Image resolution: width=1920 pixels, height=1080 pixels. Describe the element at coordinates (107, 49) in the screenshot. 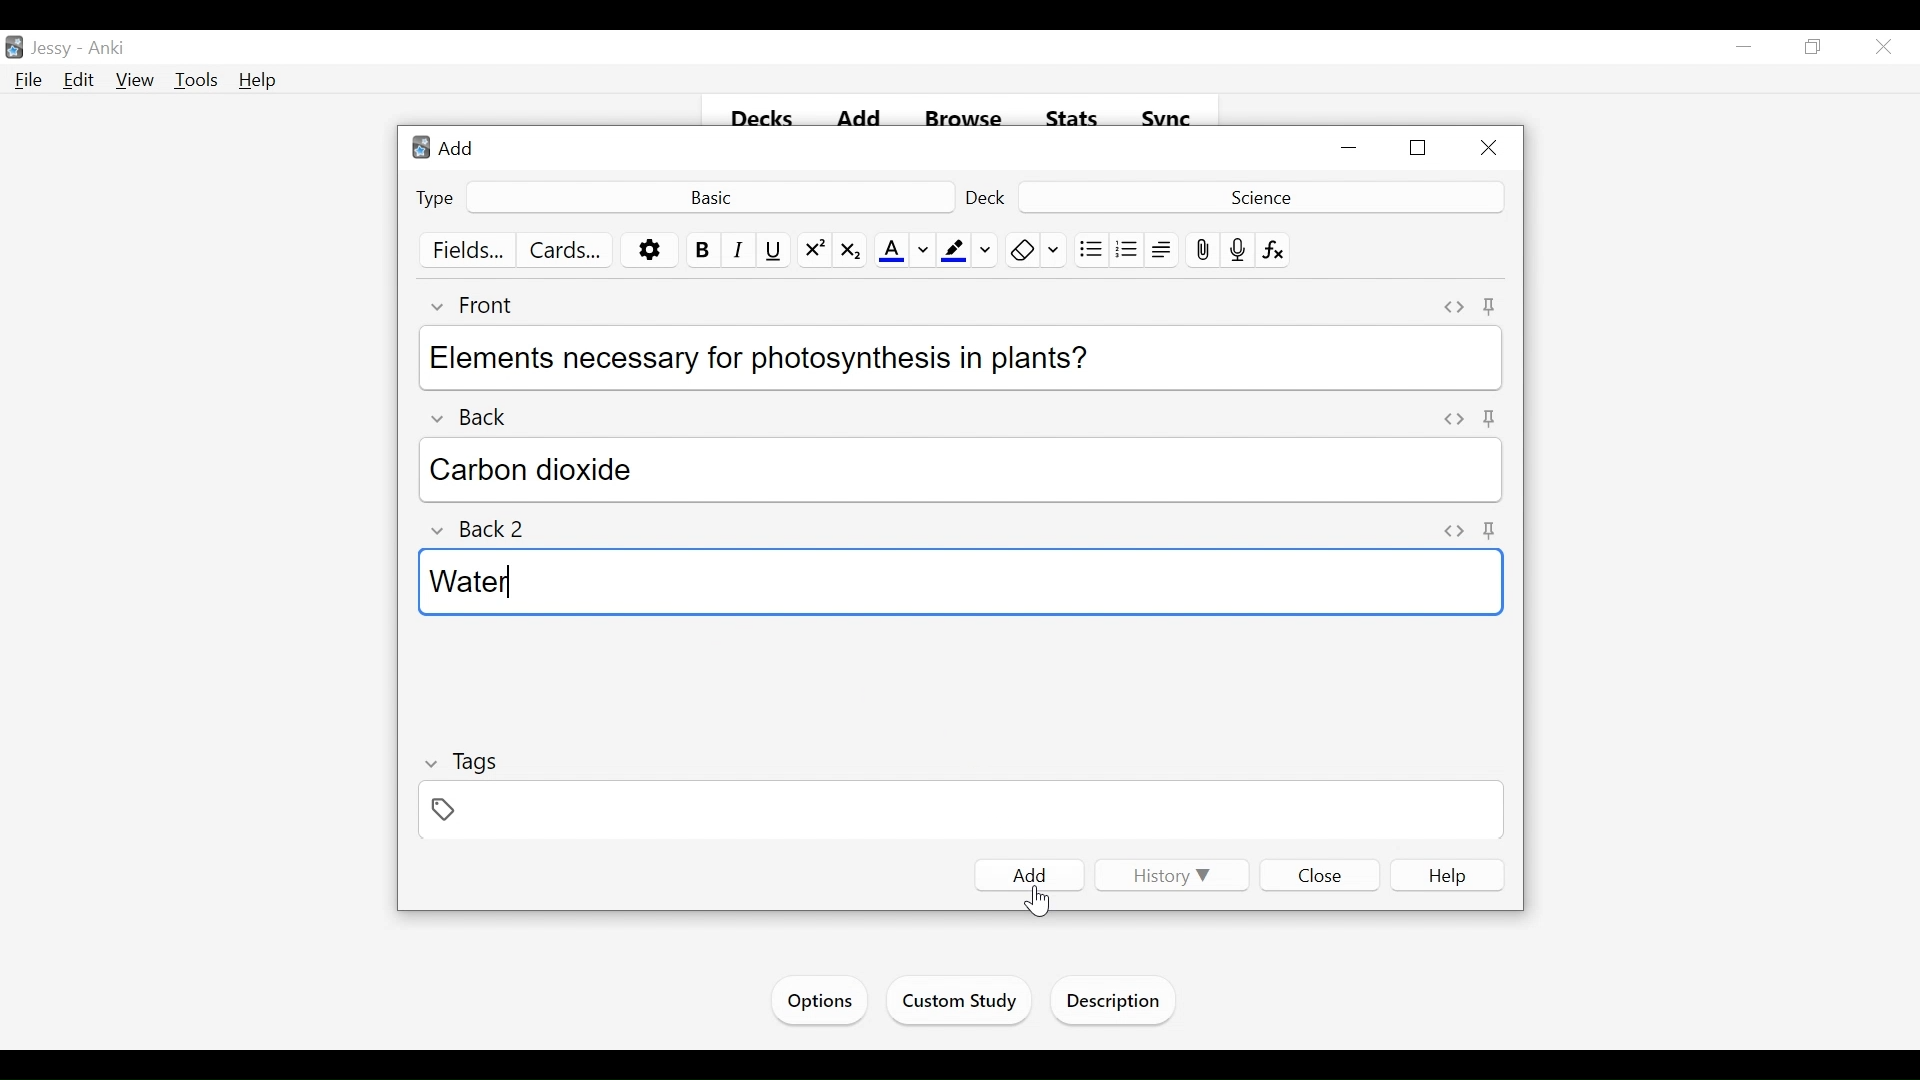

I see `Anki` at that location.